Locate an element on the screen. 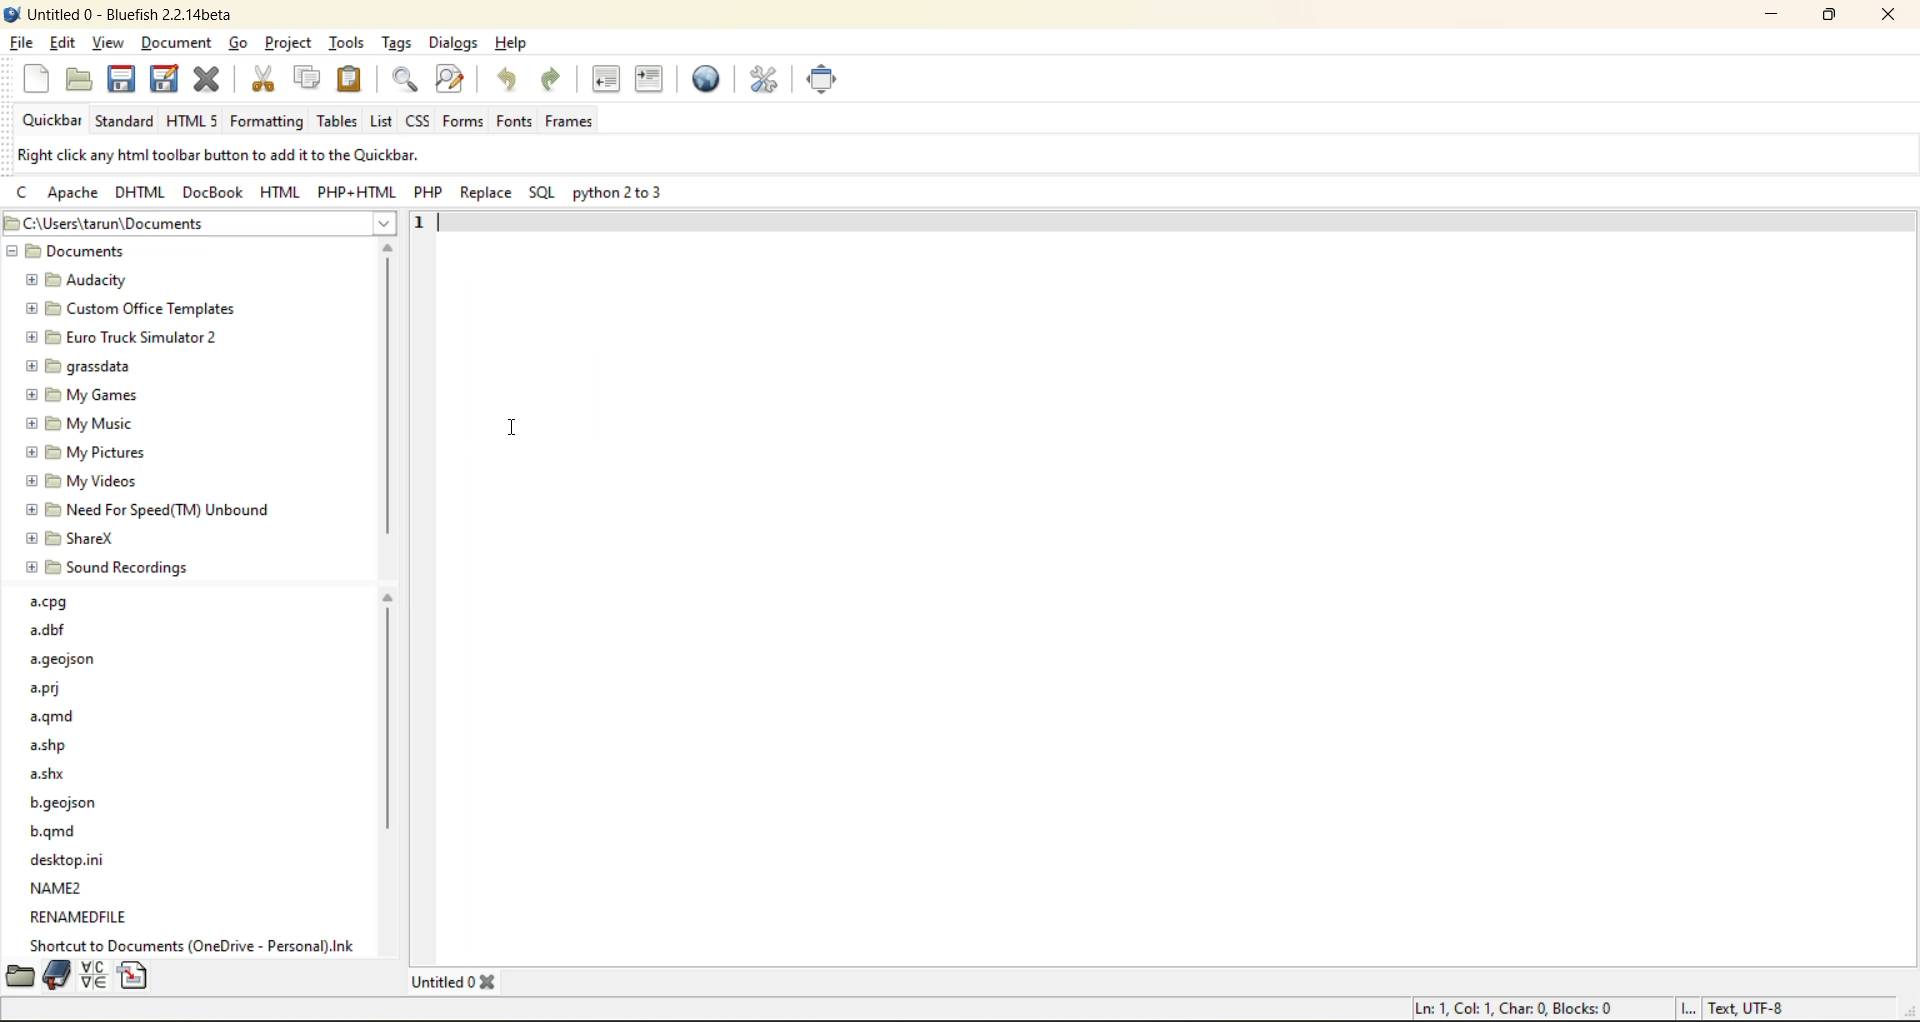  sql is located at coordinates (544, 191).